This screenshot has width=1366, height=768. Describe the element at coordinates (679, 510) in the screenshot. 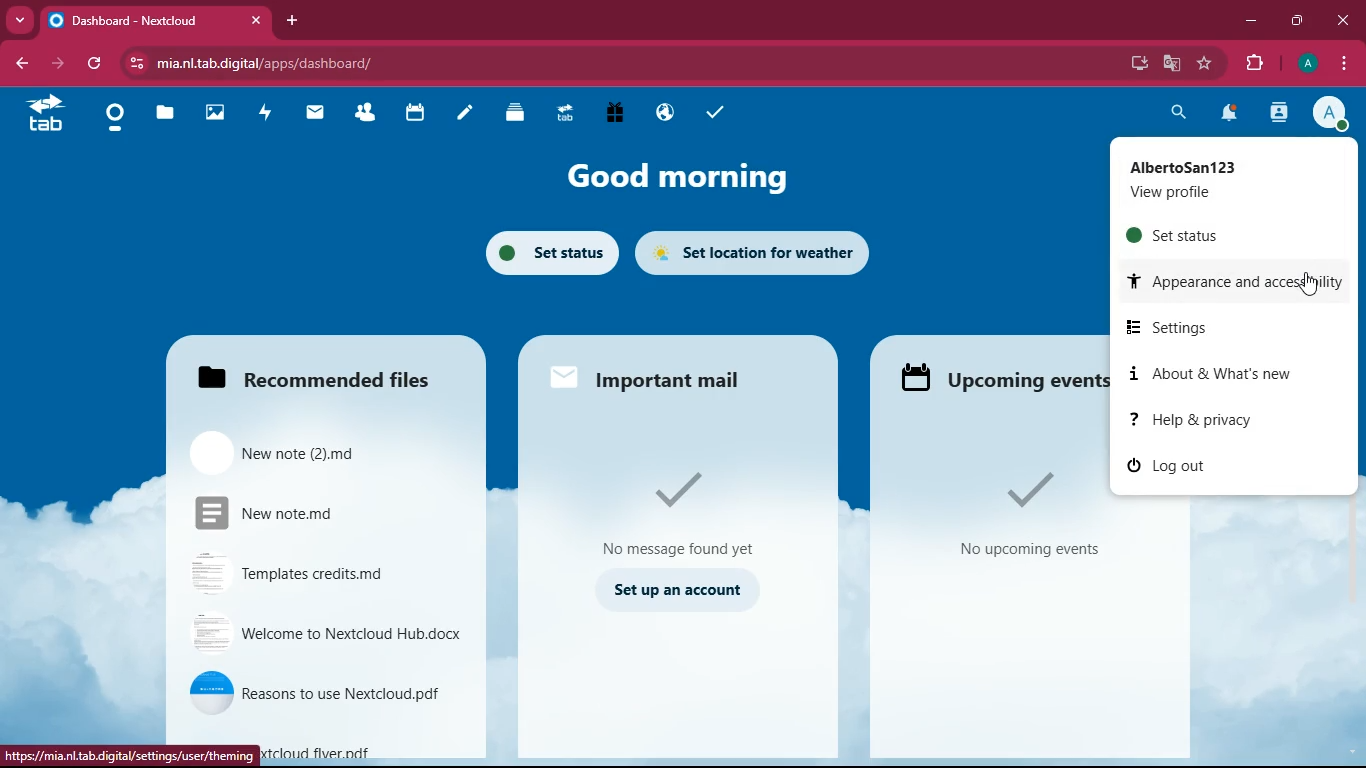

I see `message` at that location.